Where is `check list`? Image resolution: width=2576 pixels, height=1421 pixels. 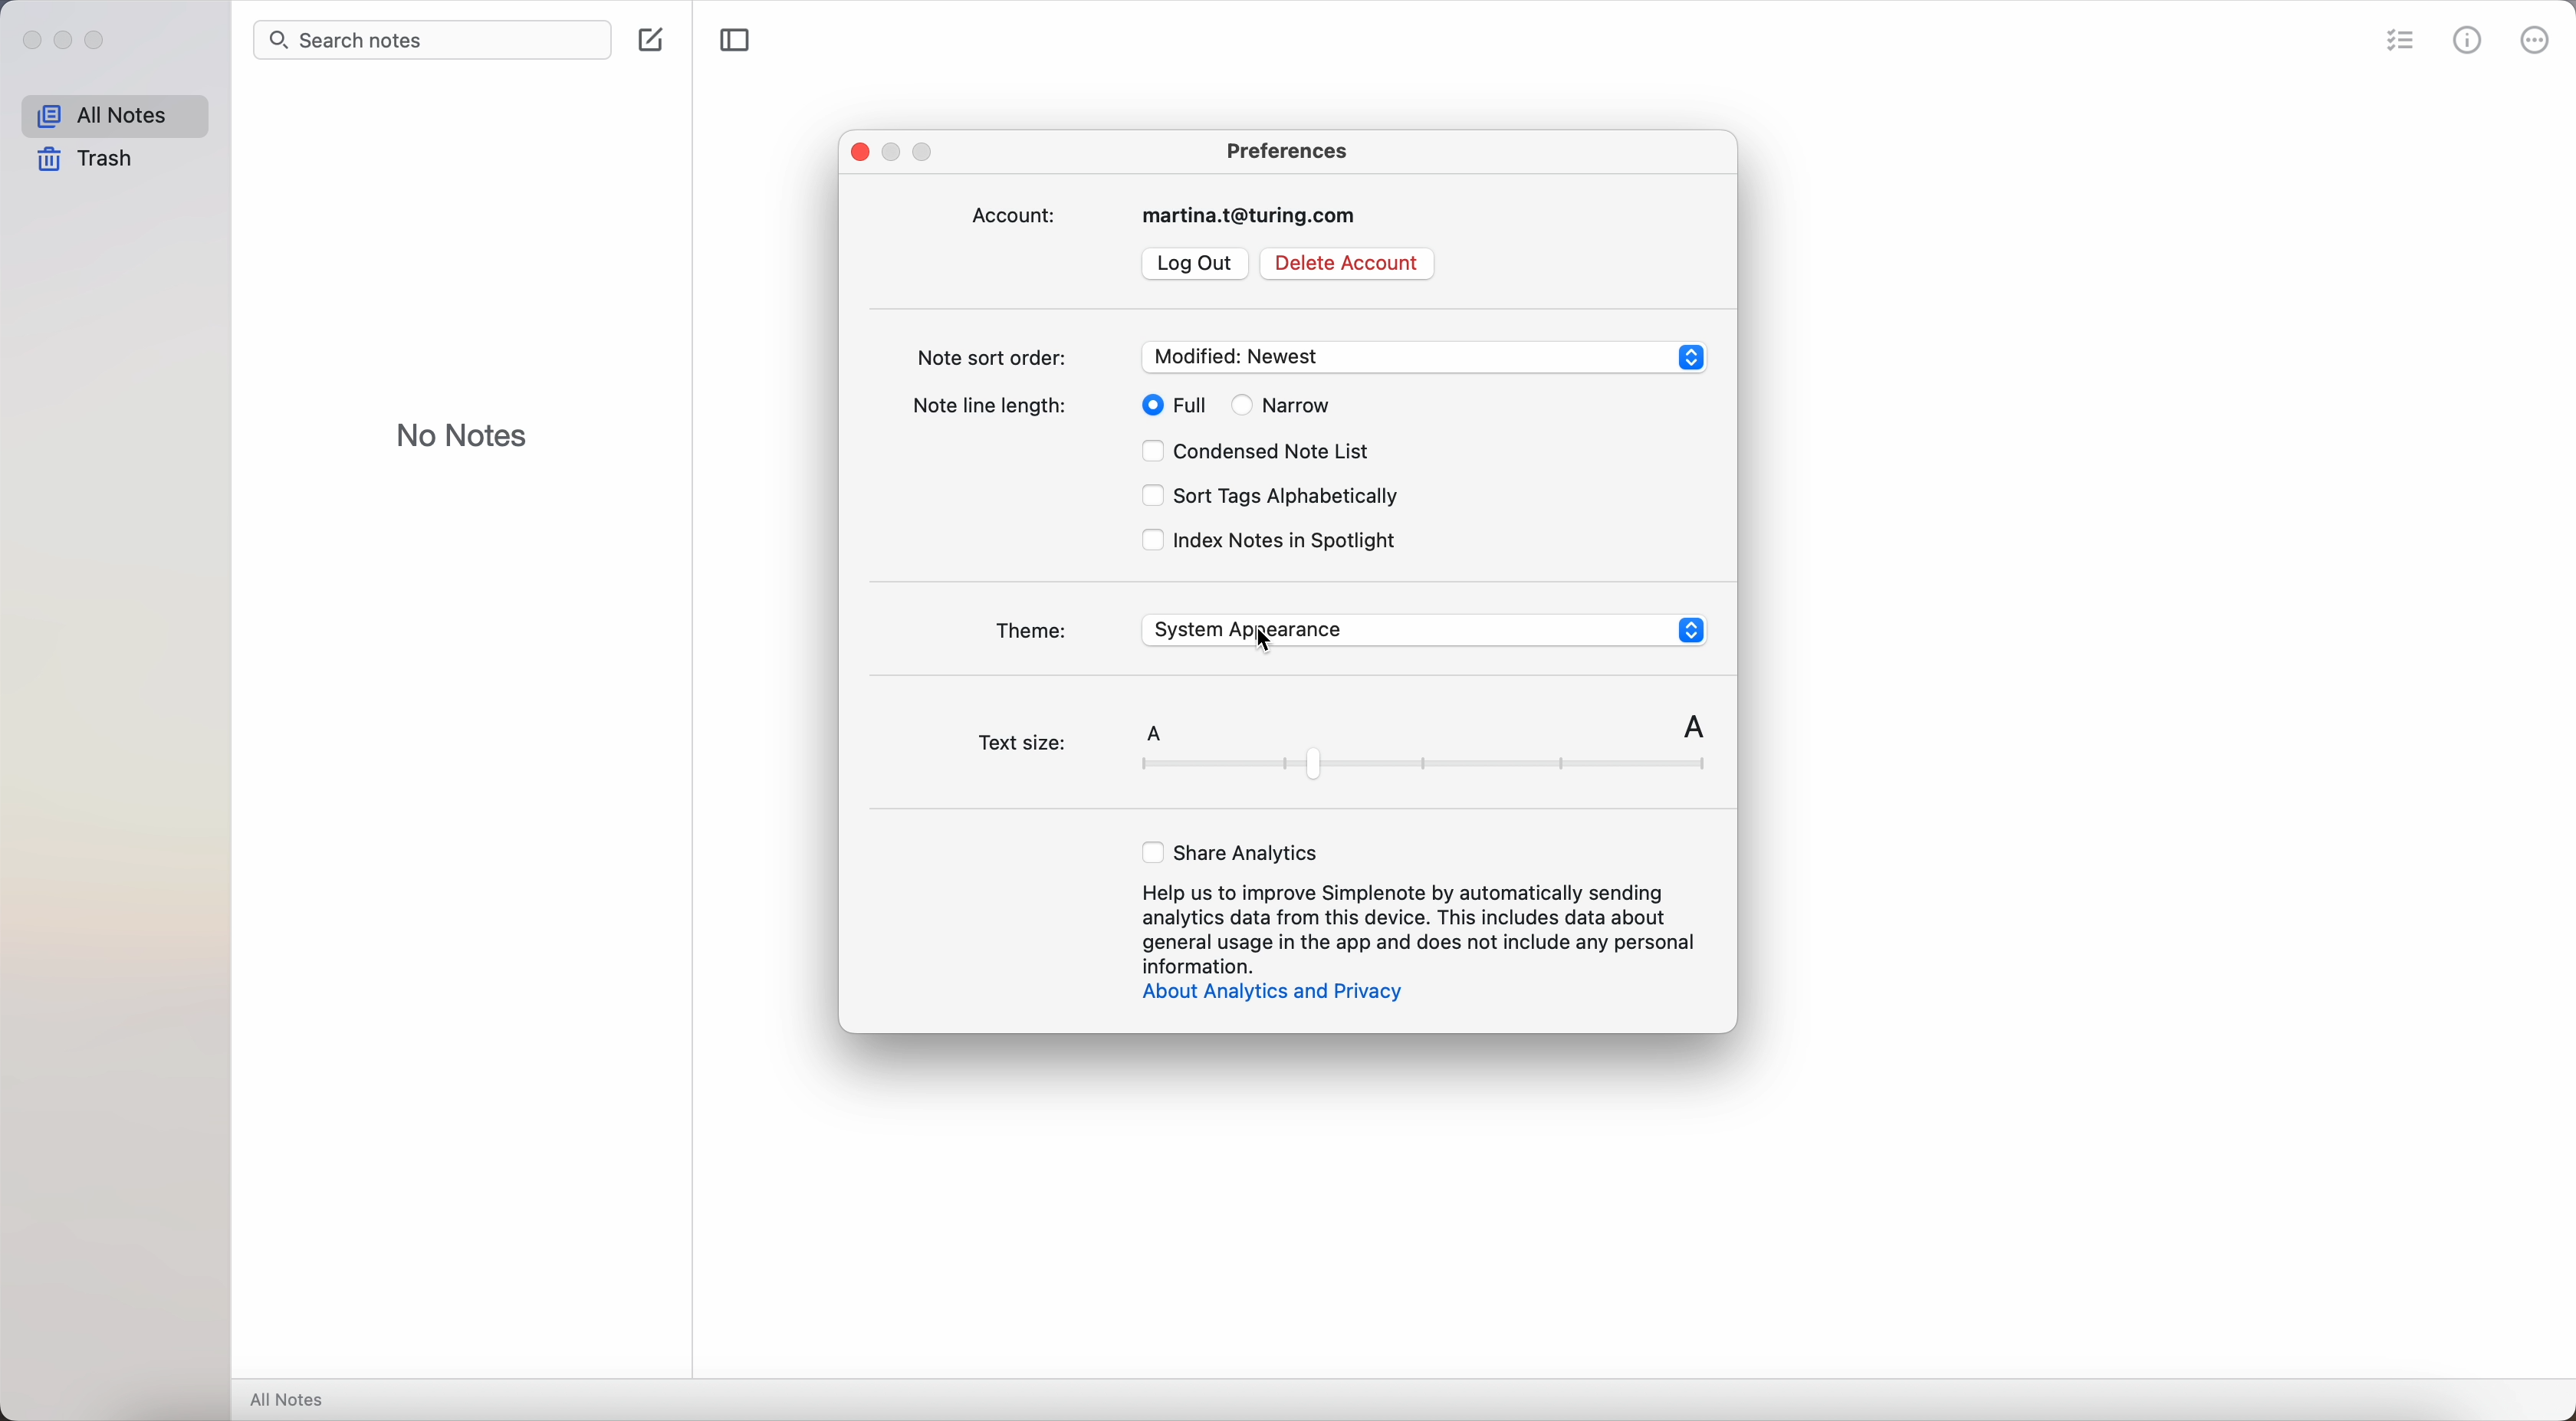
check list is located at coordinates (2397, 42).